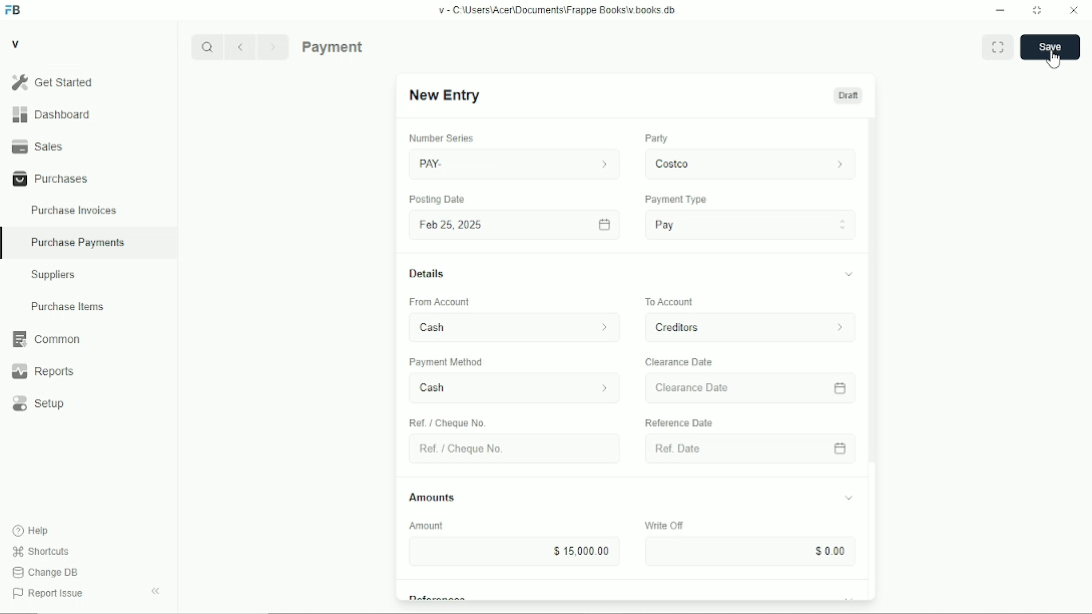 The width and height of the screenshot is (1092, 614). What do you see at coordinates (88, 178) in the screenshot?
I see `Purchases` at bounding box center [88, 178].